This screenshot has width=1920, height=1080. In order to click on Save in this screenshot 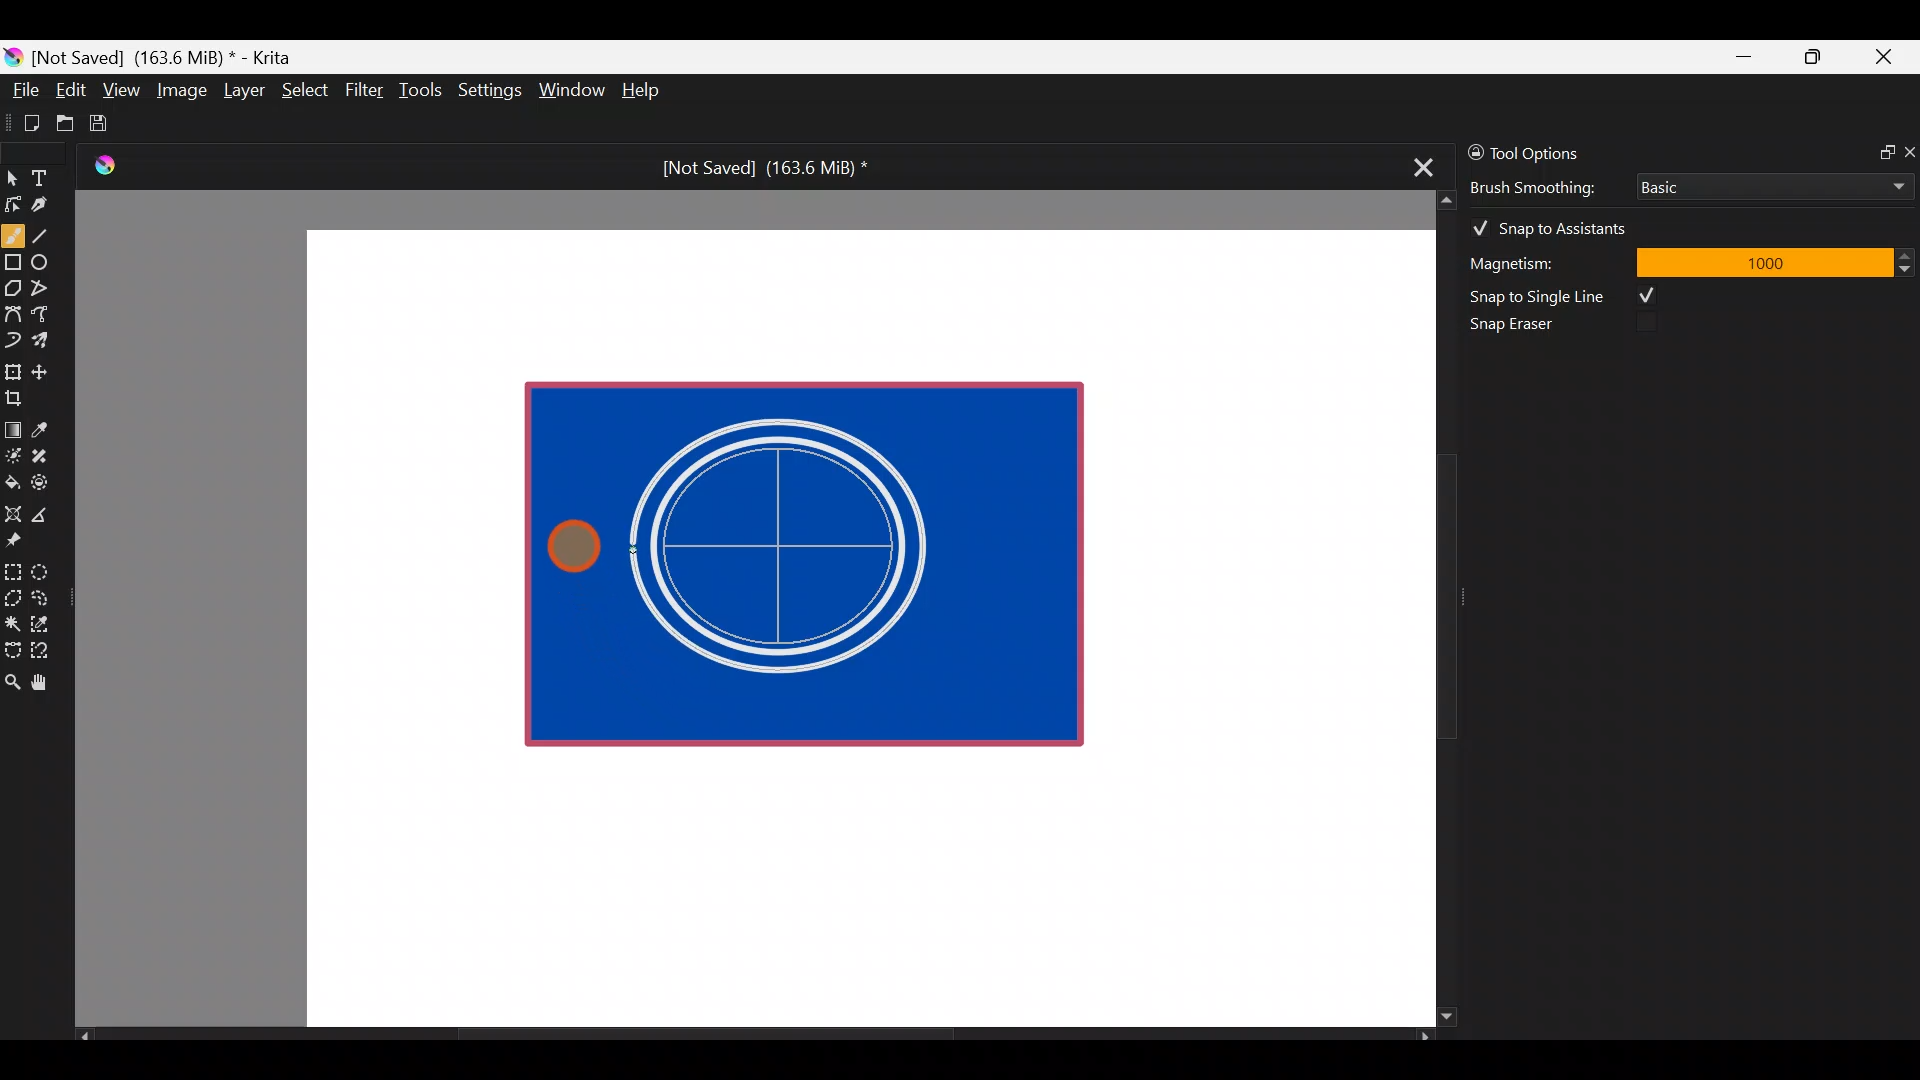, I will do `click(112, 123)`.